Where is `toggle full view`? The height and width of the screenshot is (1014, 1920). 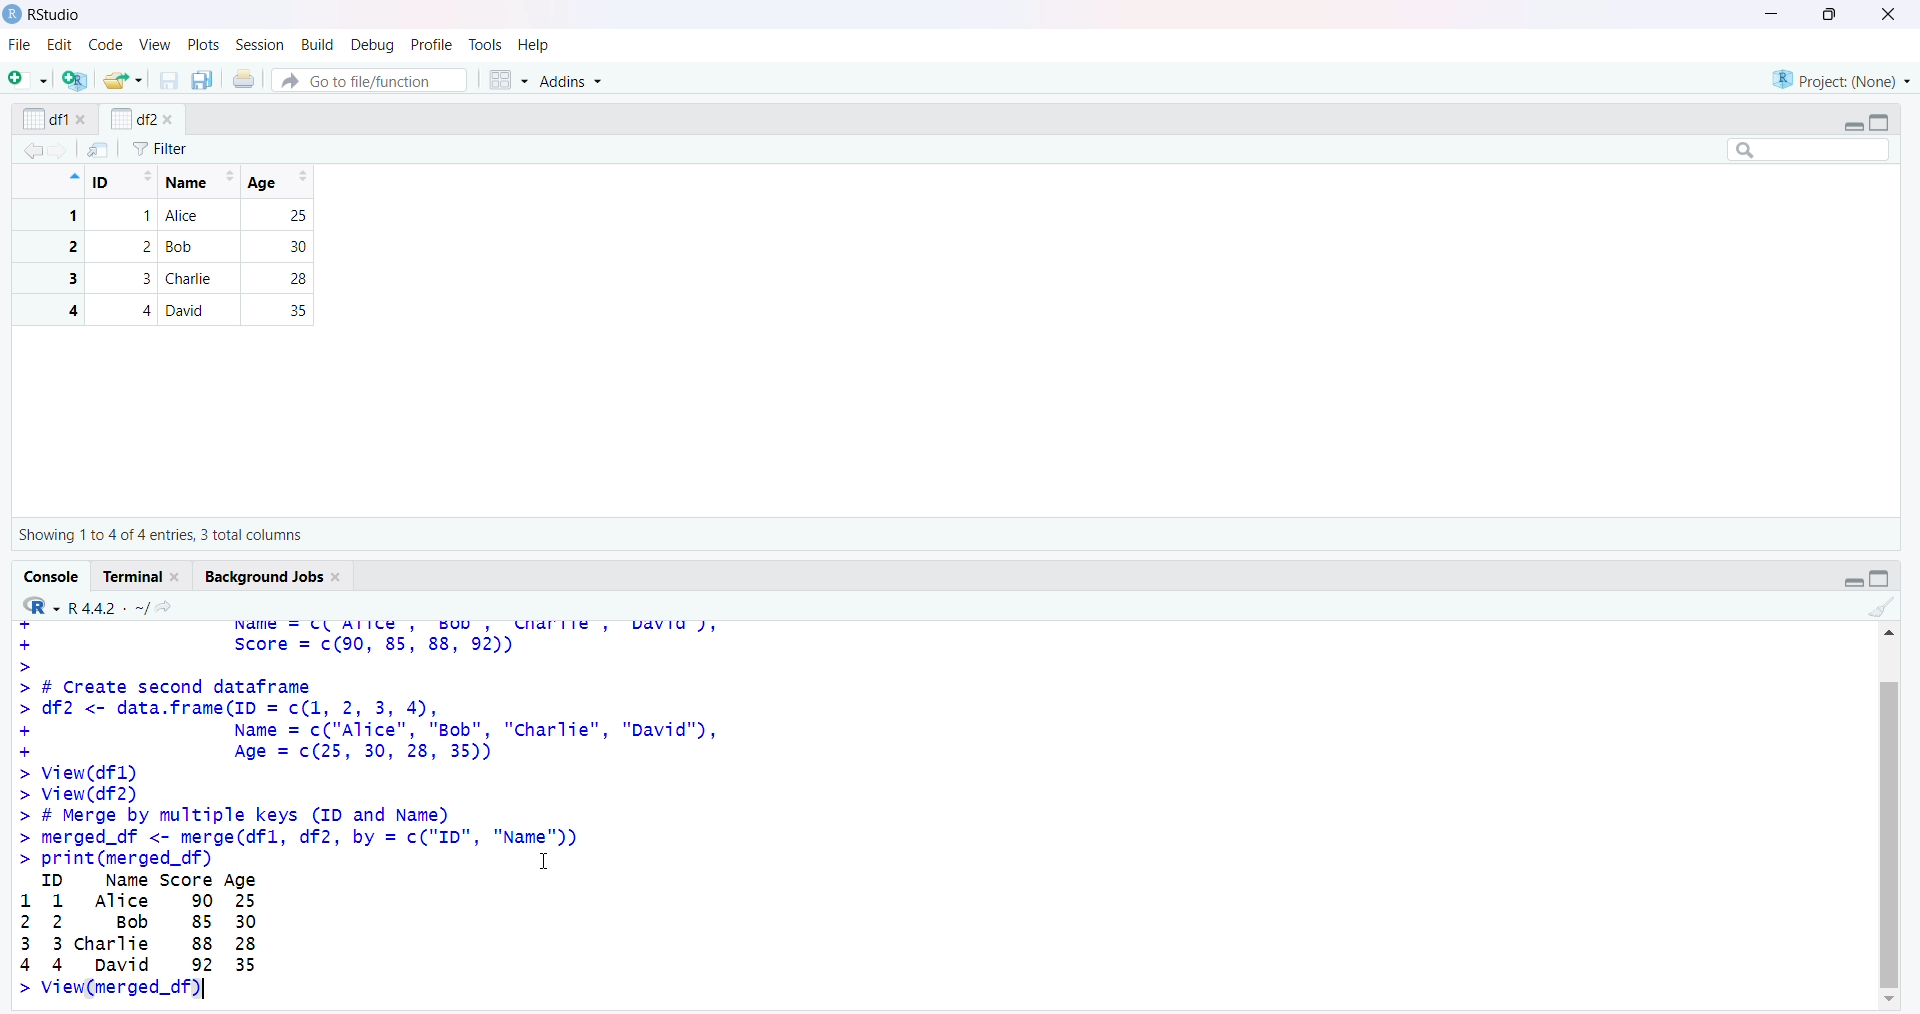 toggle full view is located at coordinates (1880, 578).